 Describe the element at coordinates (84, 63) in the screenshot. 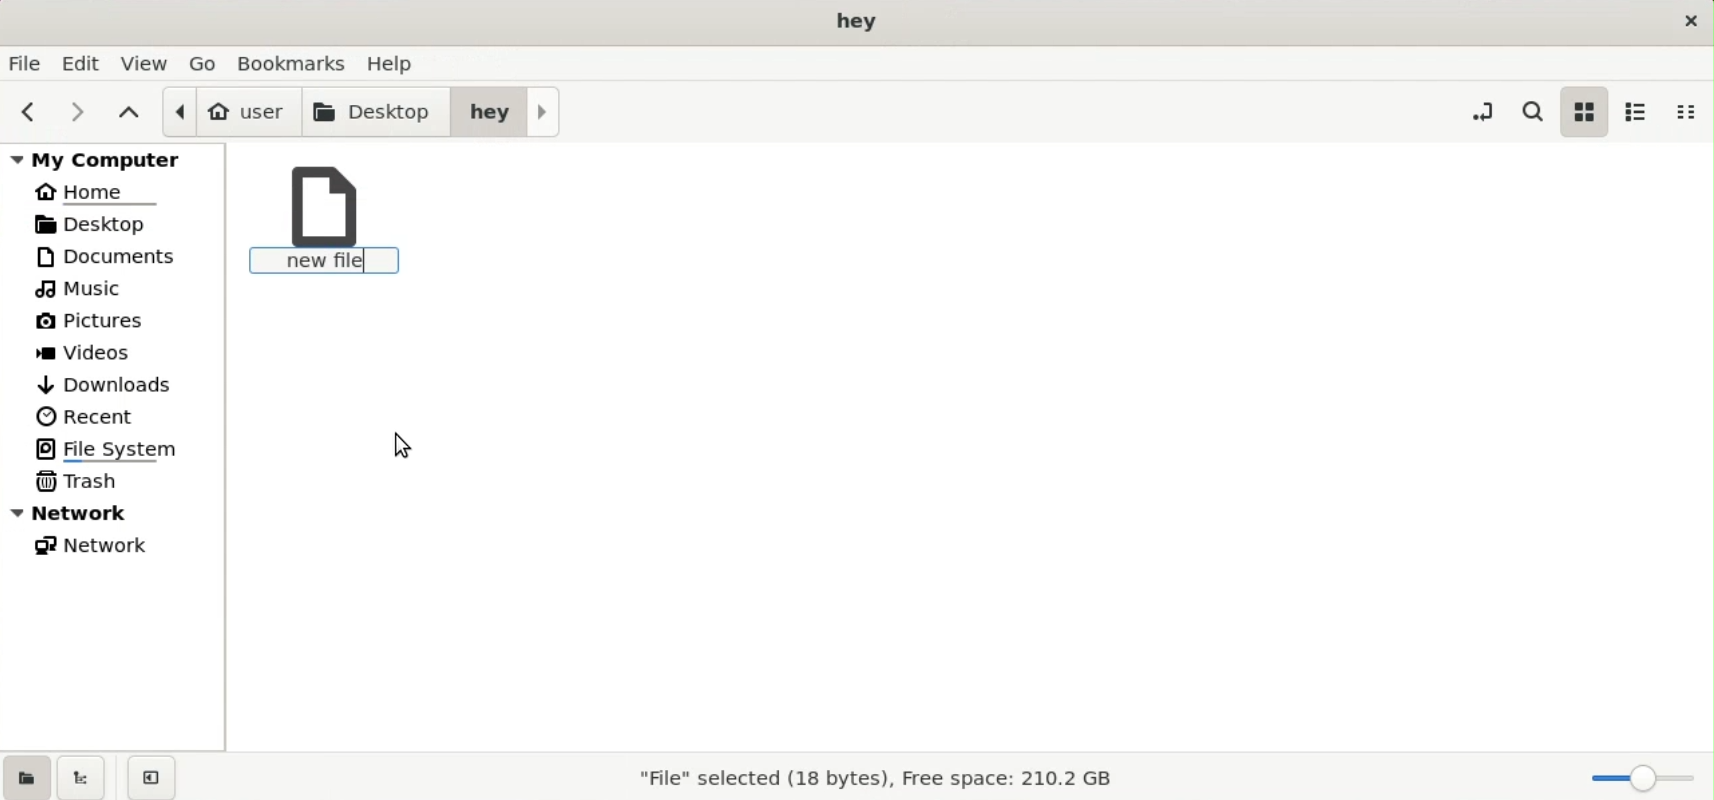

I see `edit` at that location.